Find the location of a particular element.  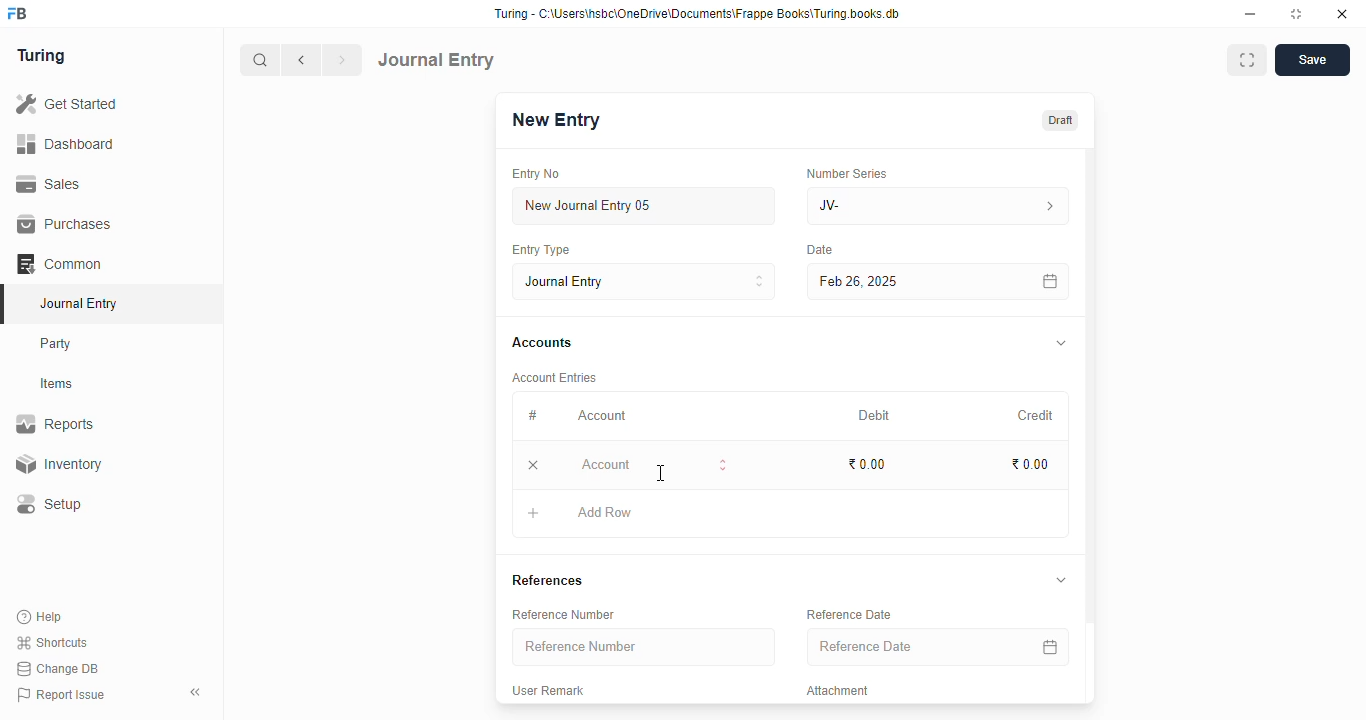

search is located at coordinates (261, 60).